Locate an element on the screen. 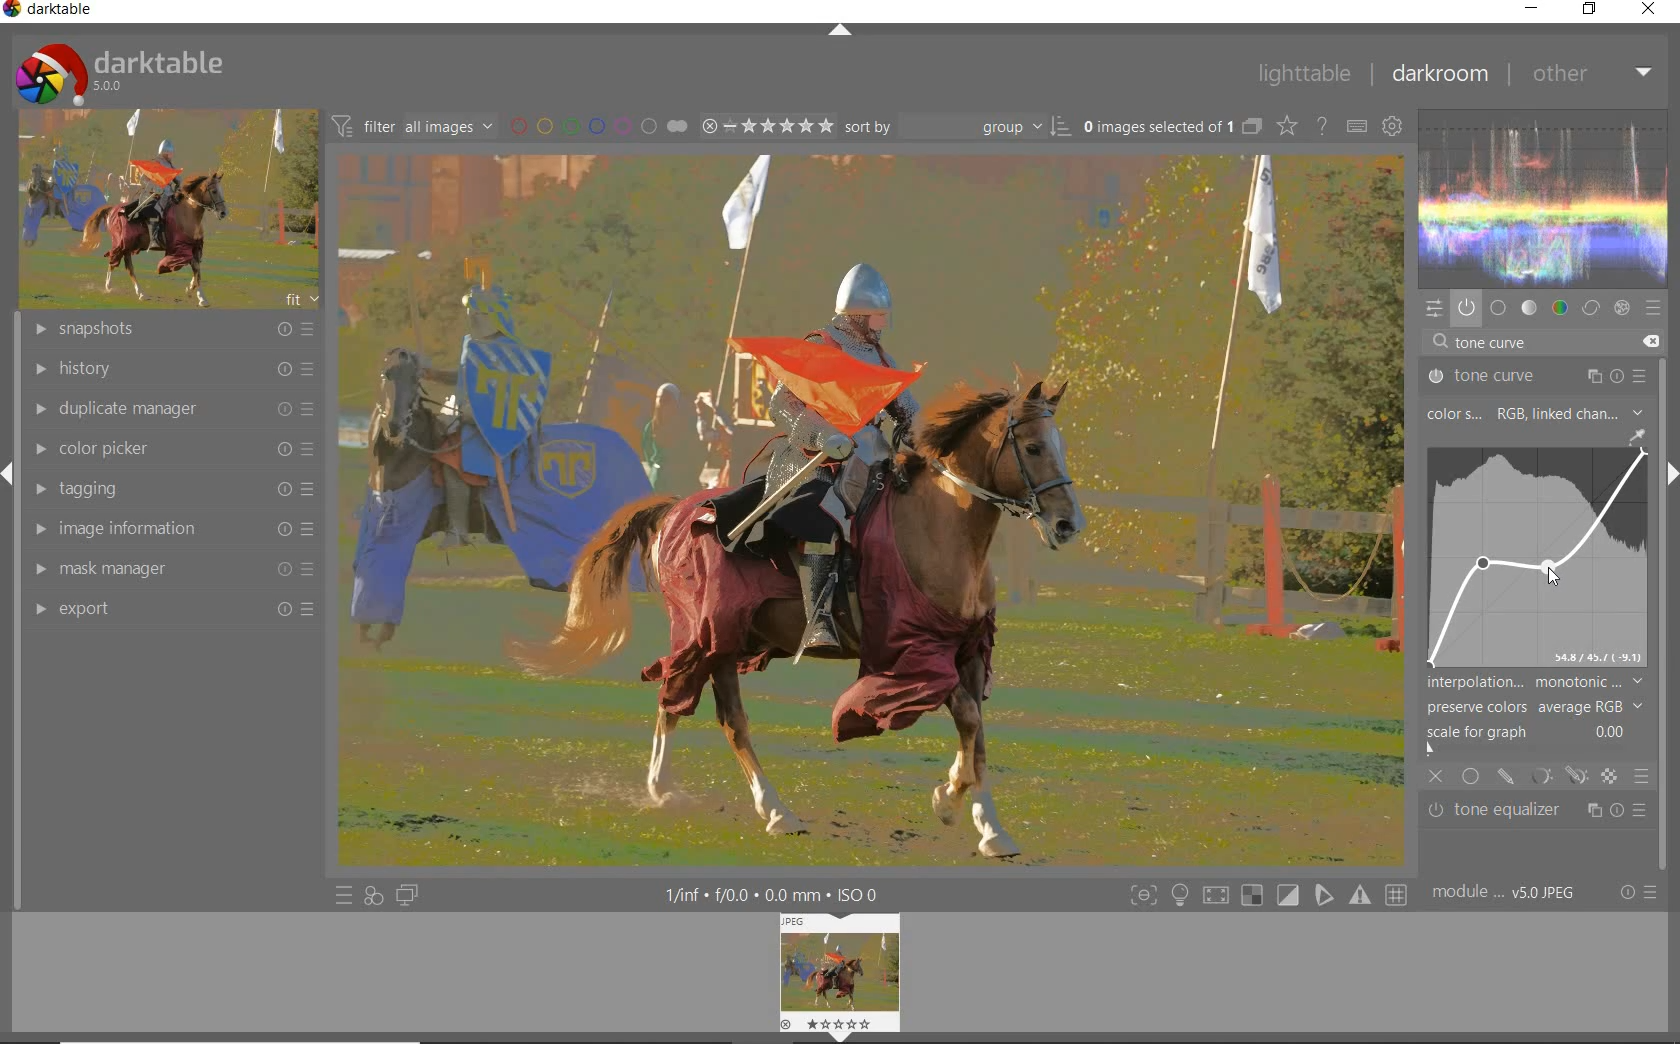  presets is located at coordinates (1654, 309).